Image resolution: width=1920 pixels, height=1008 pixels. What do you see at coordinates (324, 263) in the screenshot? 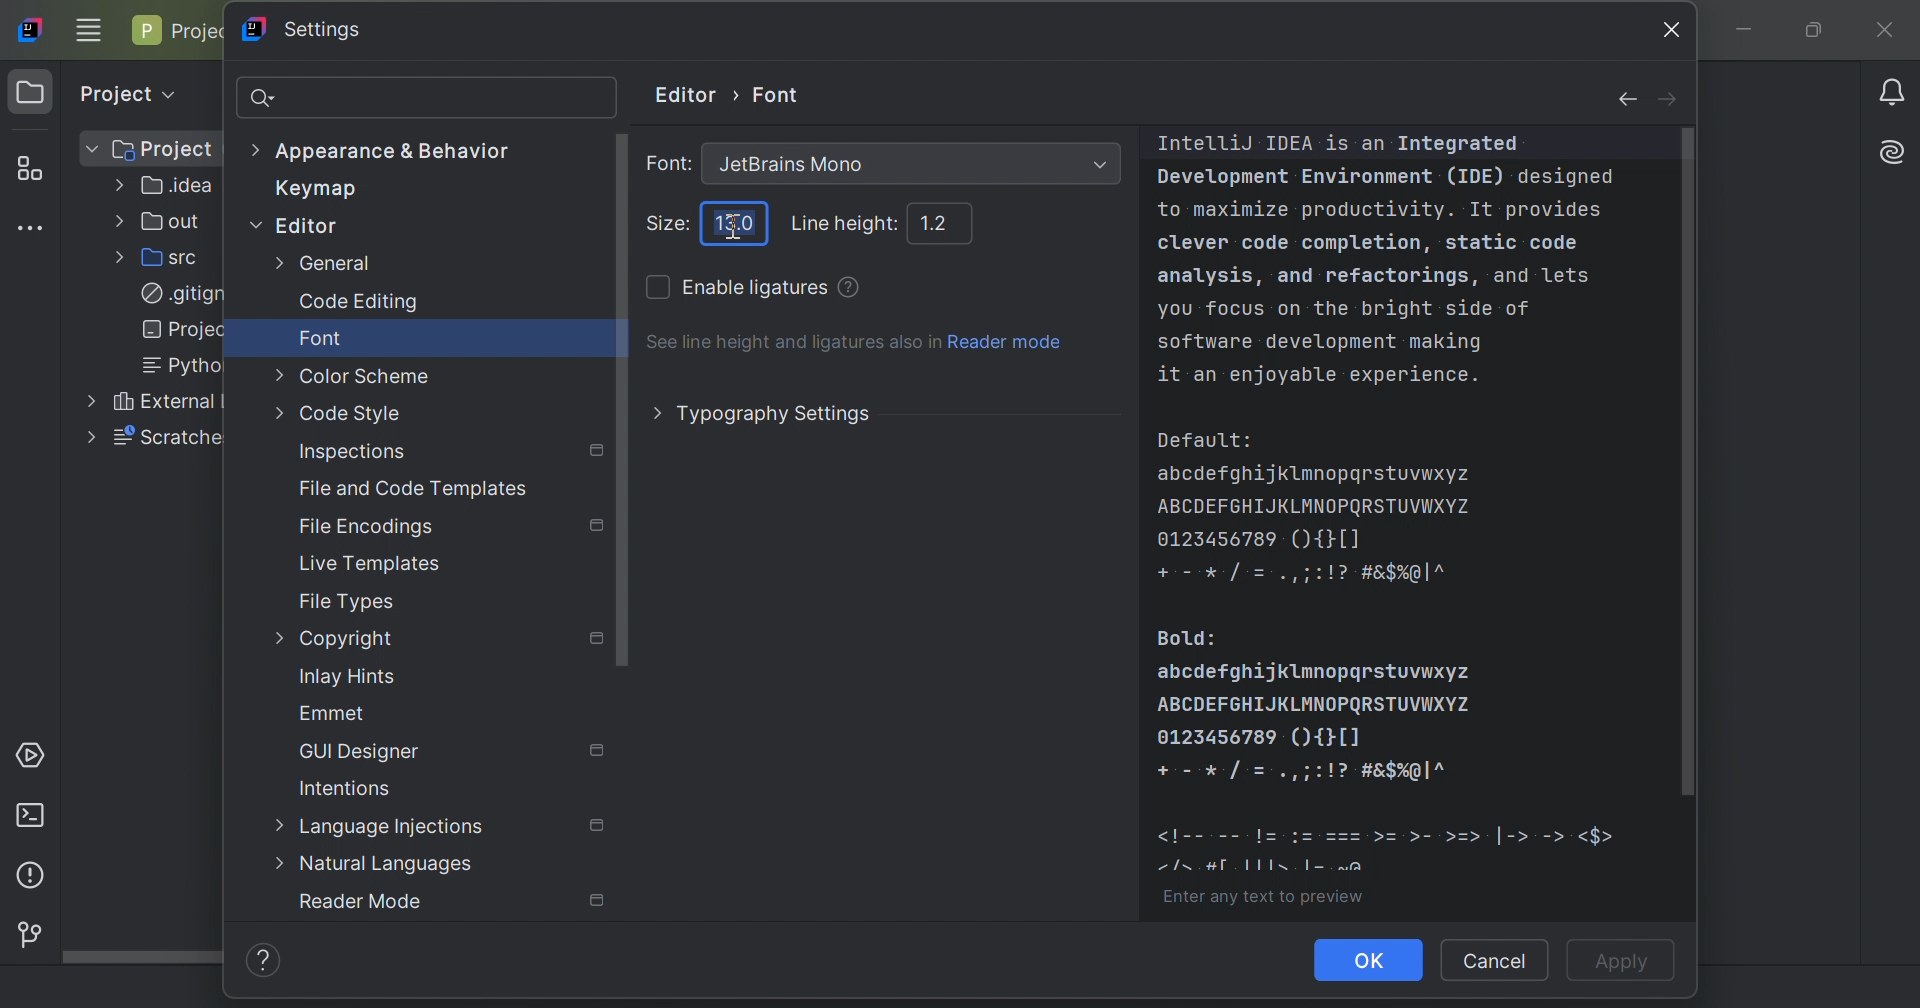
I see `General` at bounding box center [324, 263].